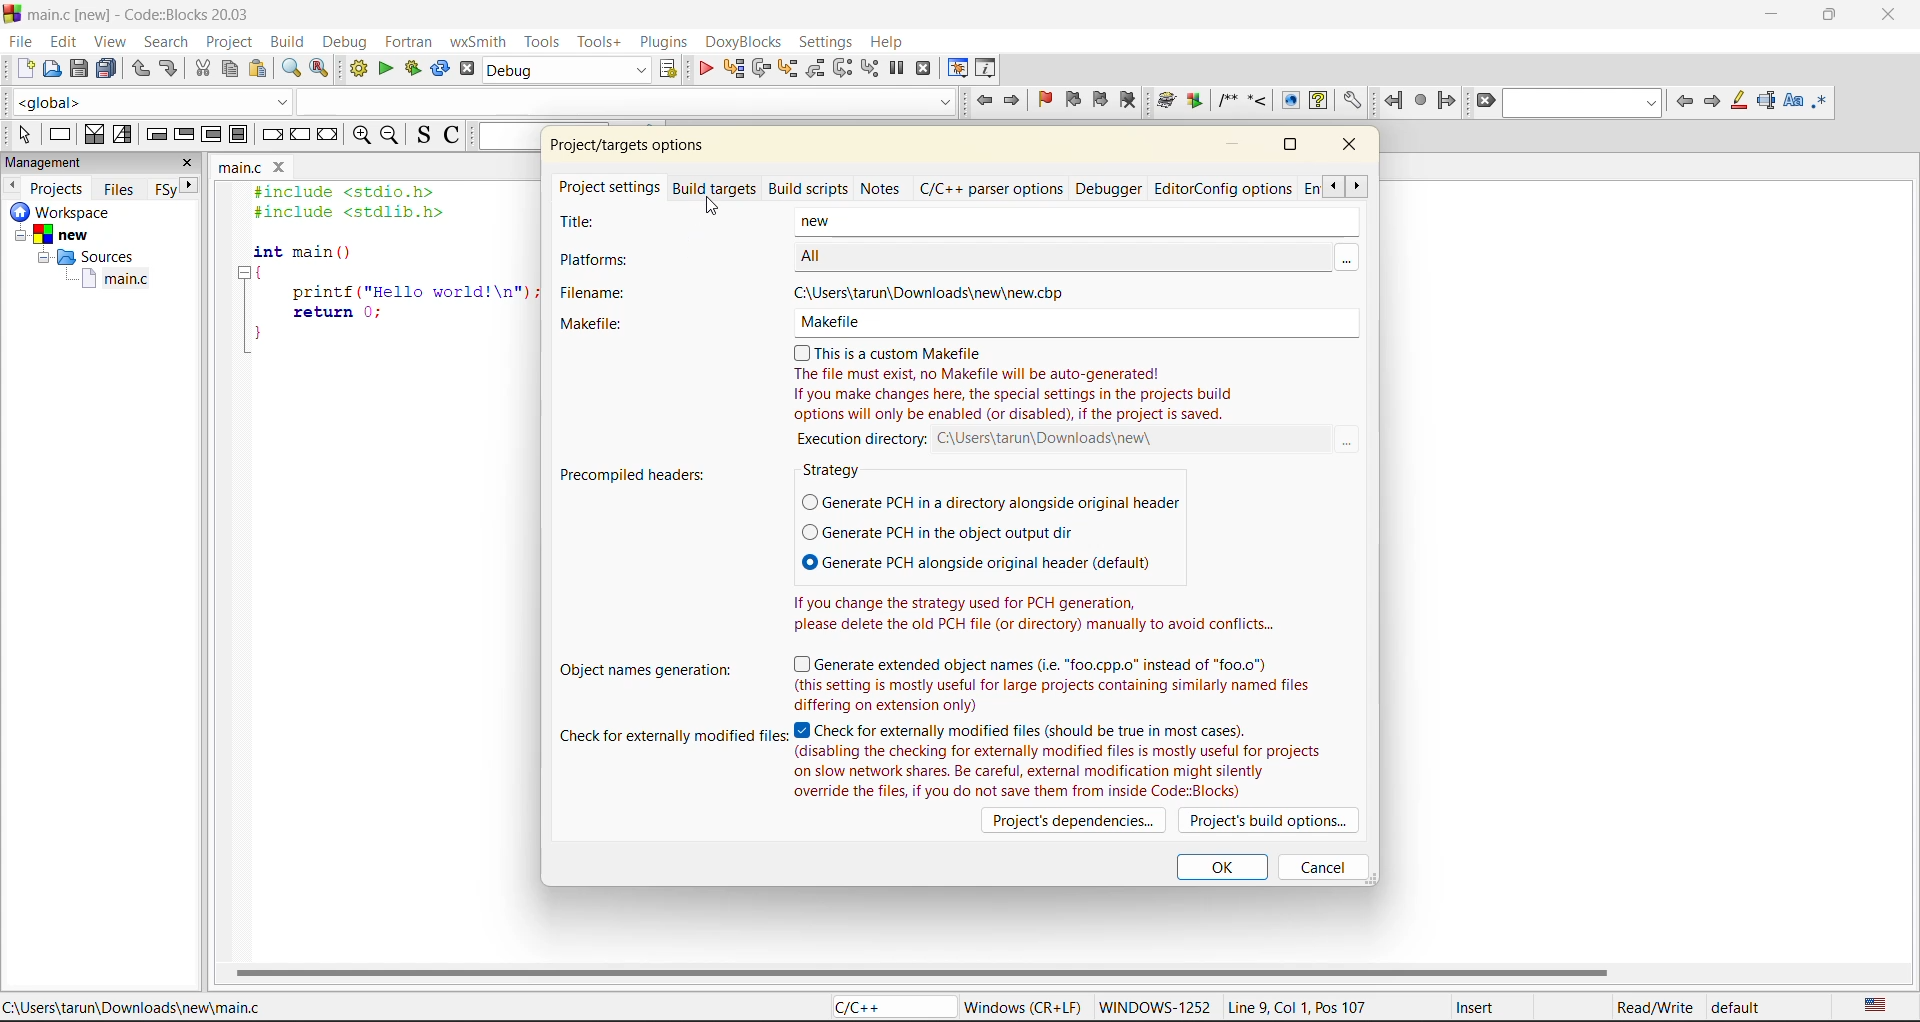  I want to click on replace, so click(322, 69).